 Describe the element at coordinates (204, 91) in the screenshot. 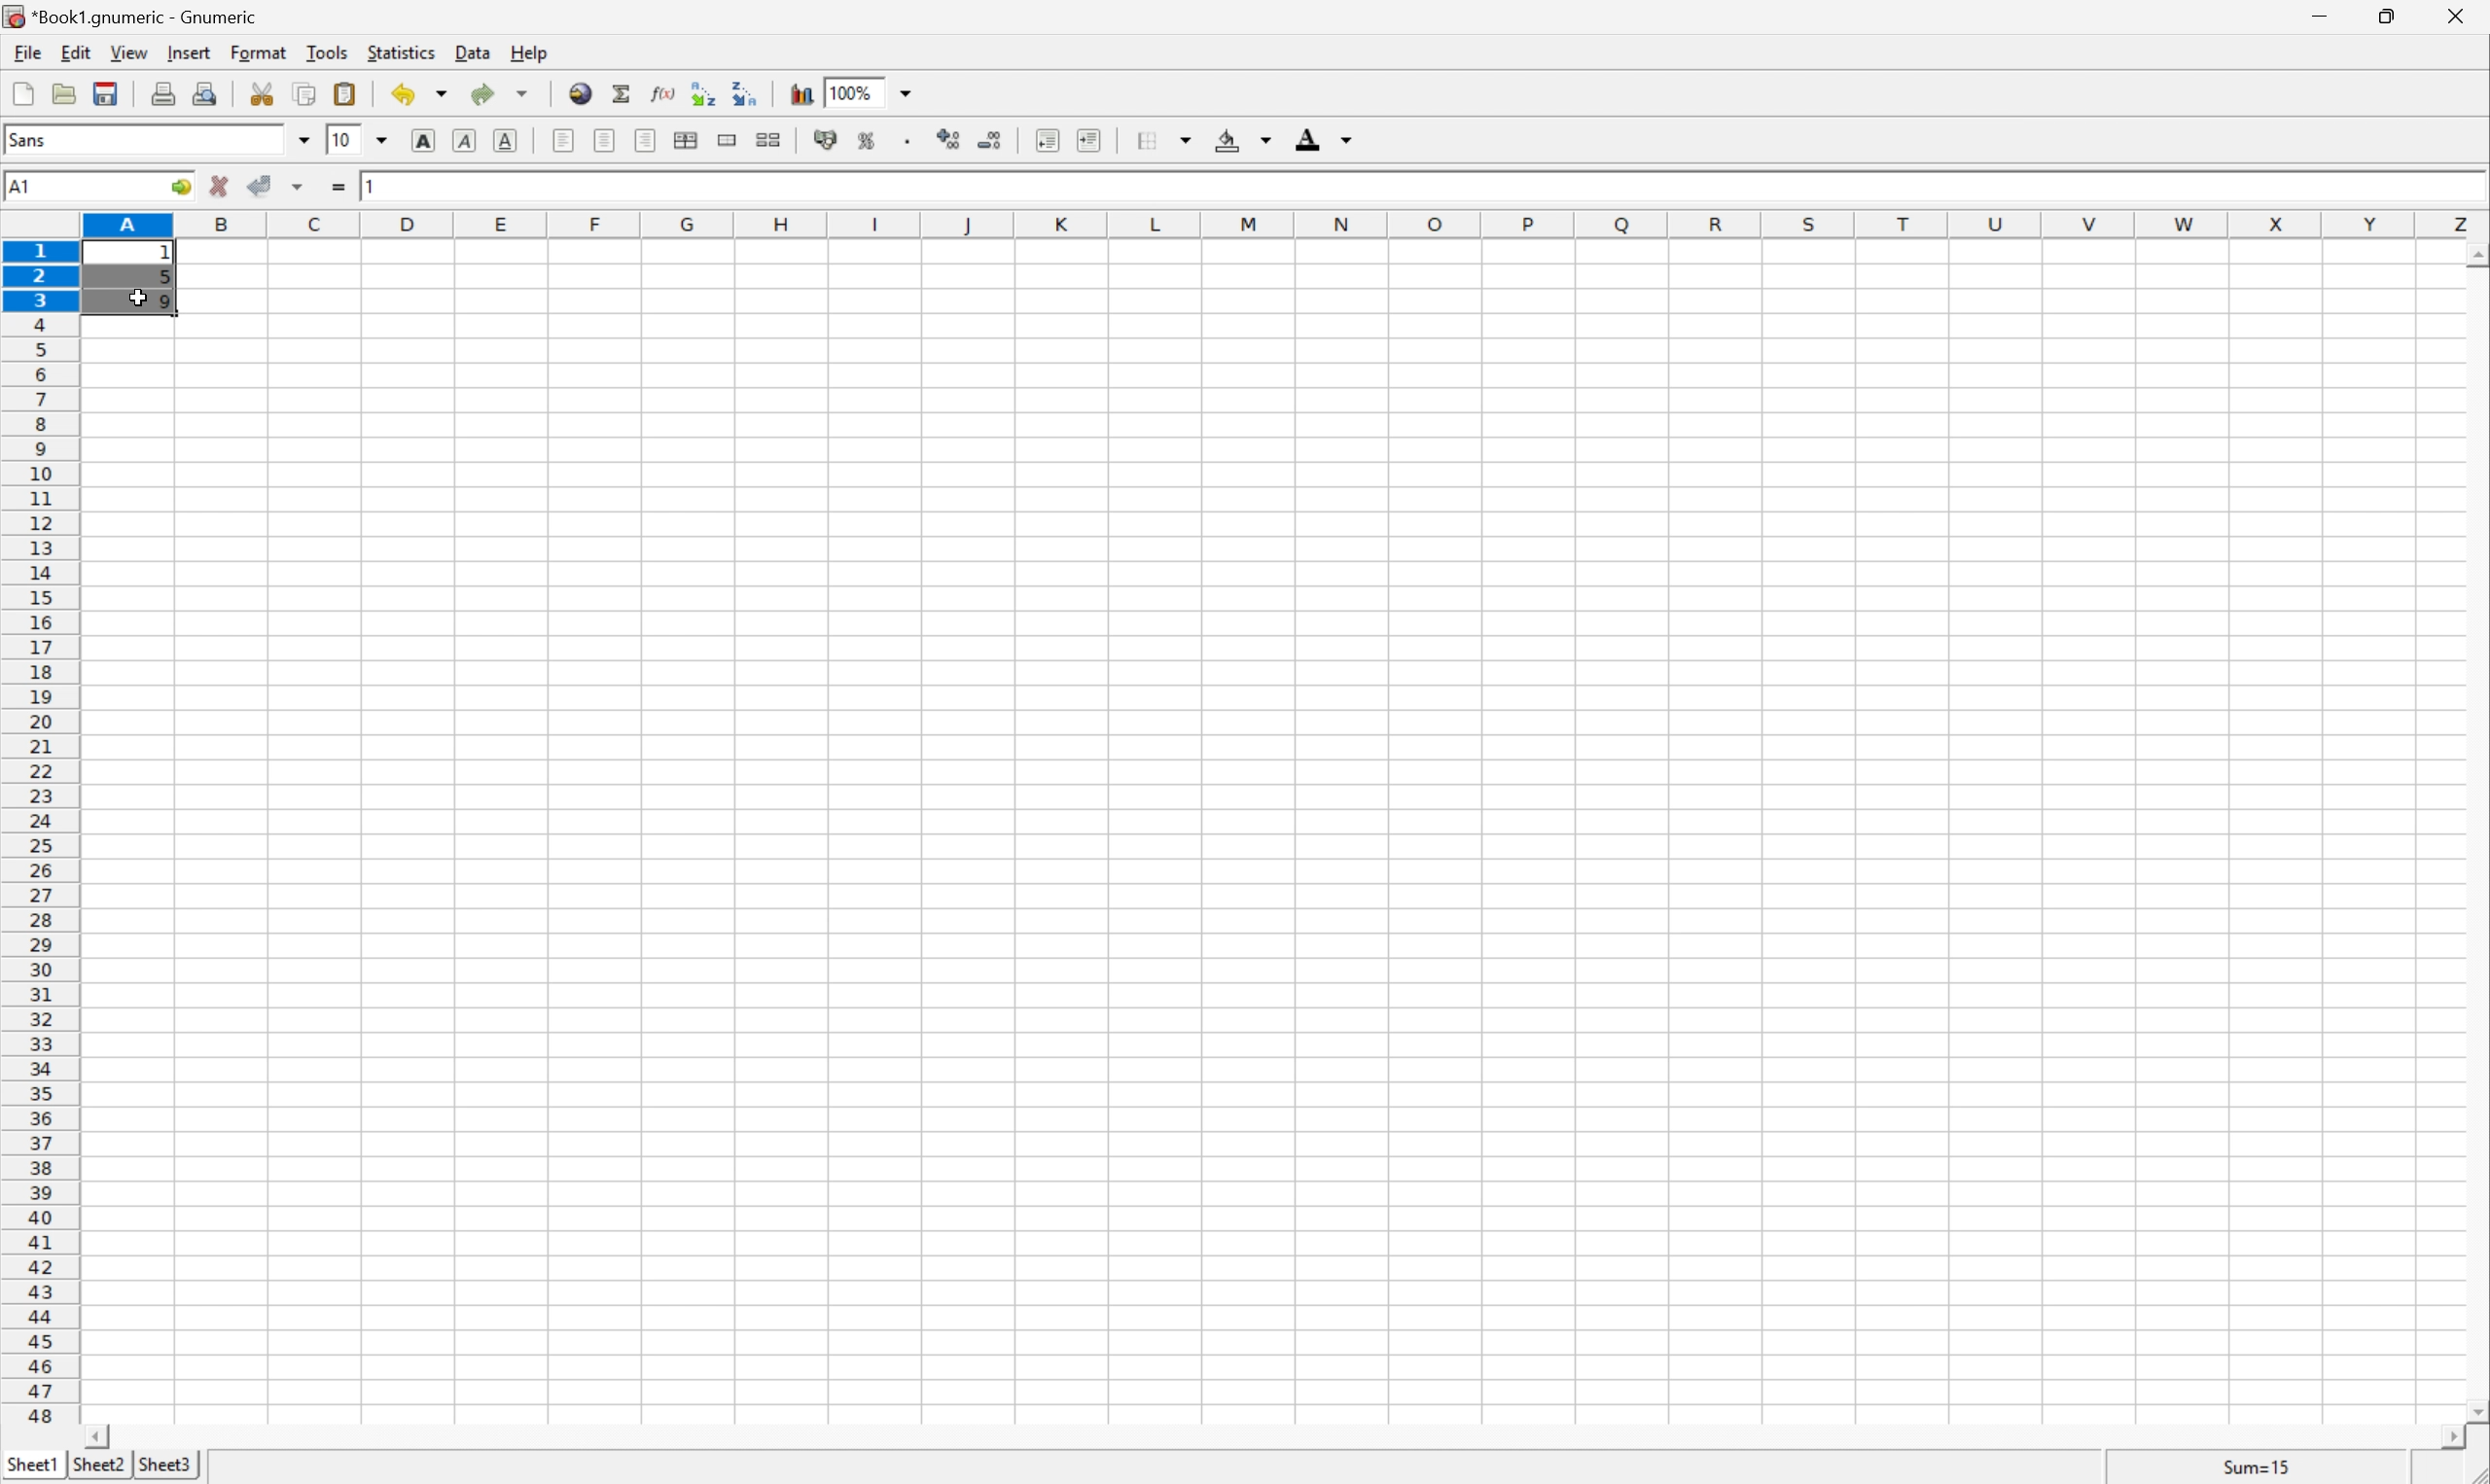

I see `print preview` at that location.